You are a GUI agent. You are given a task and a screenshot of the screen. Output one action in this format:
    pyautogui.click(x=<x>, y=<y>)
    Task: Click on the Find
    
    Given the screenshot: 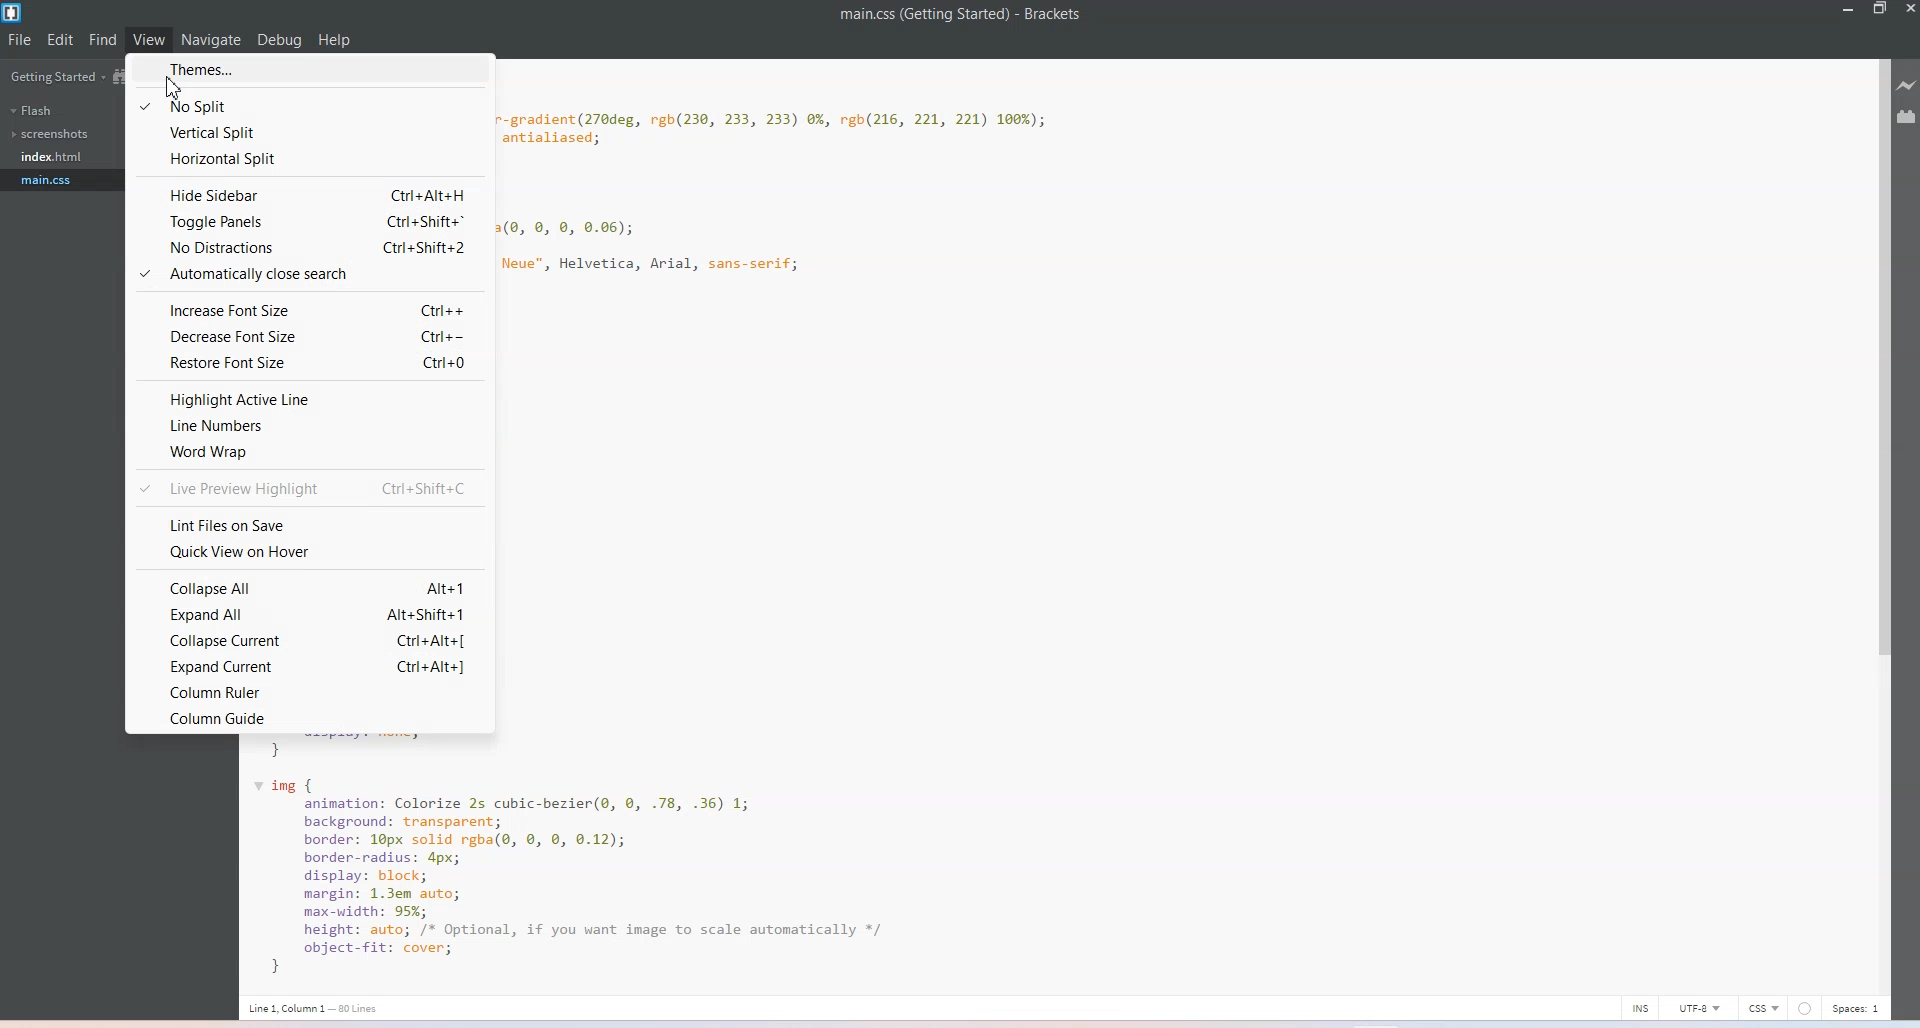 What is the action you would take?
    pyautogui.click(x=103, y=39)
    